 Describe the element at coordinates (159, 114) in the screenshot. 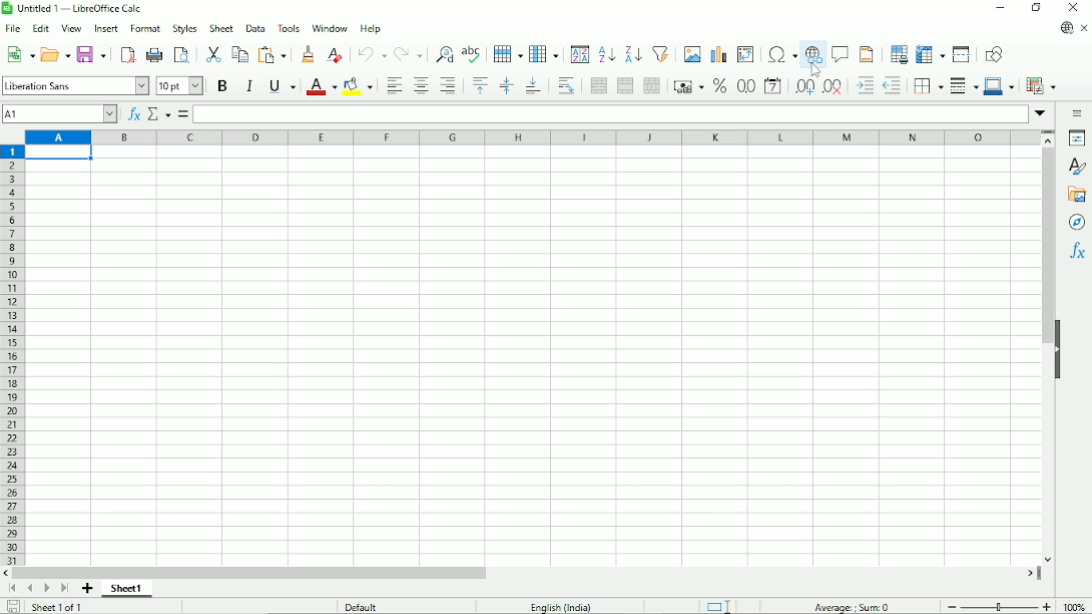

I see `Select function` at that location.